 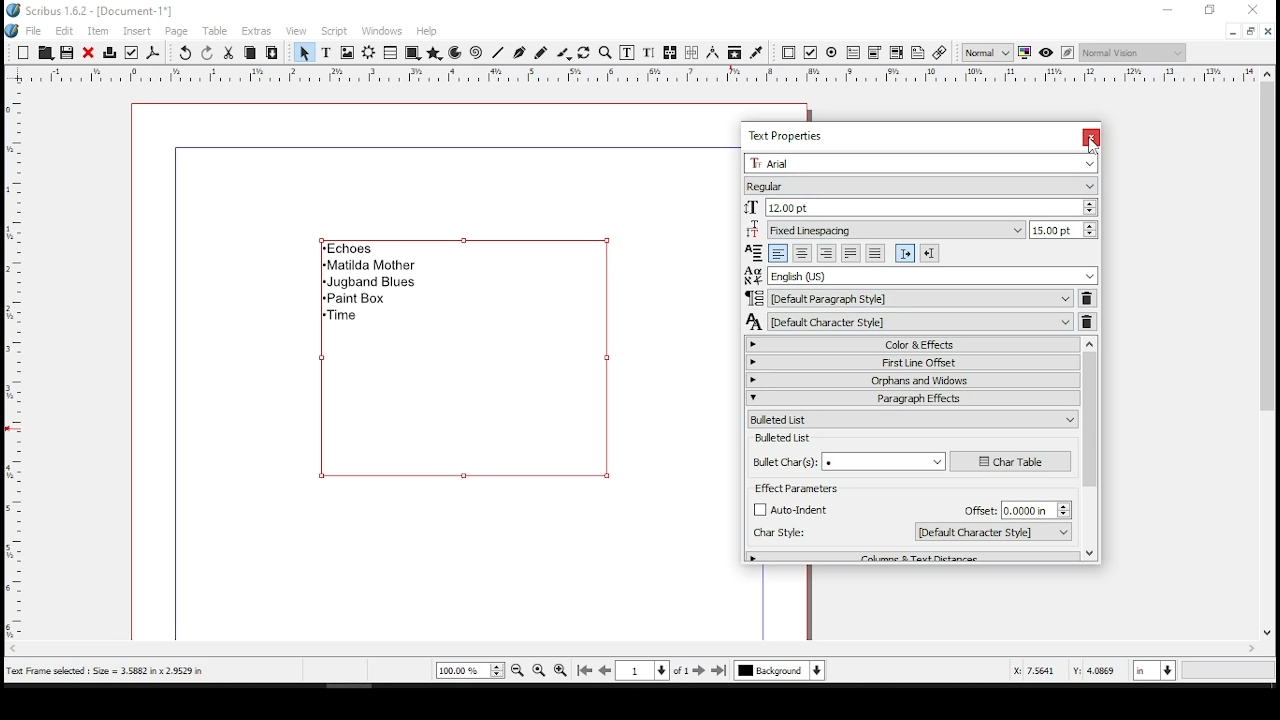 What do you see at coordinates (921, 275) in the screenshot?
I see `language` at bounding box center [921, 275].